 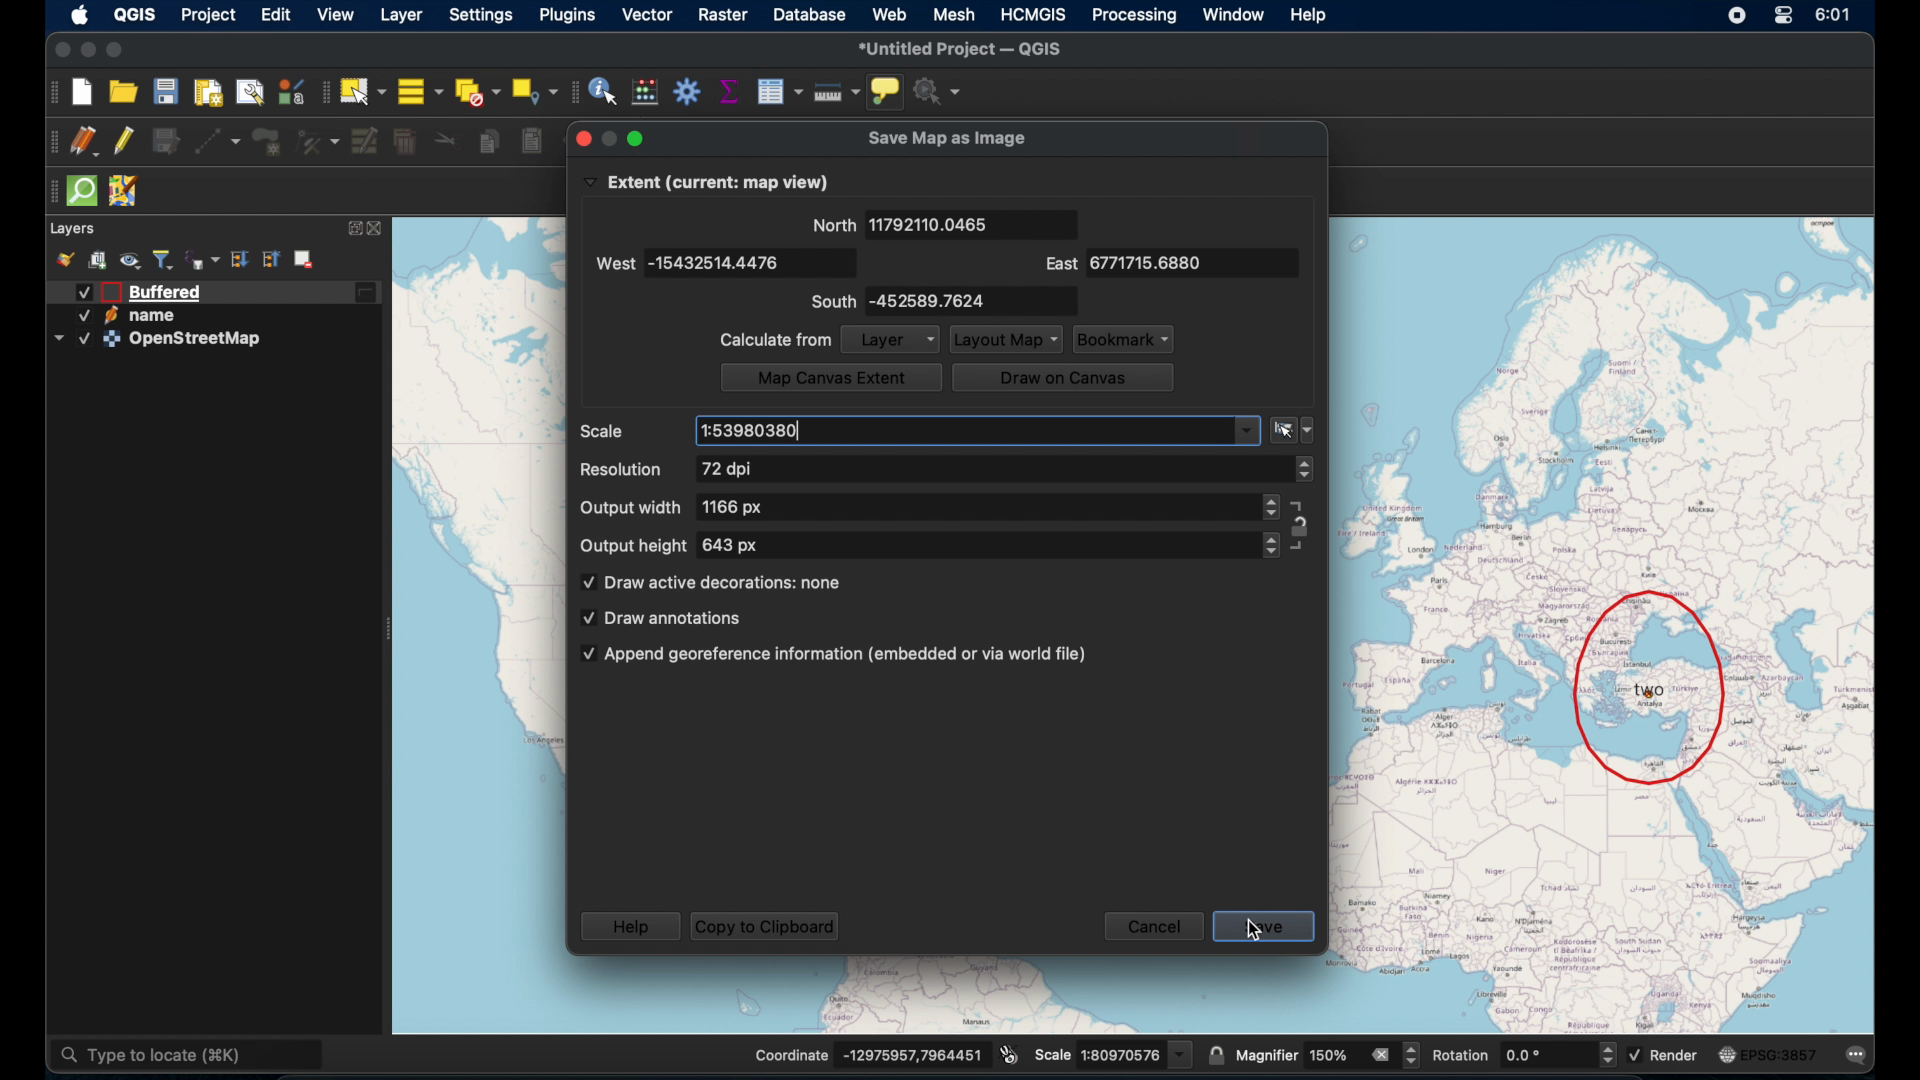 I want to click on help, so click(x=1311, y=18).